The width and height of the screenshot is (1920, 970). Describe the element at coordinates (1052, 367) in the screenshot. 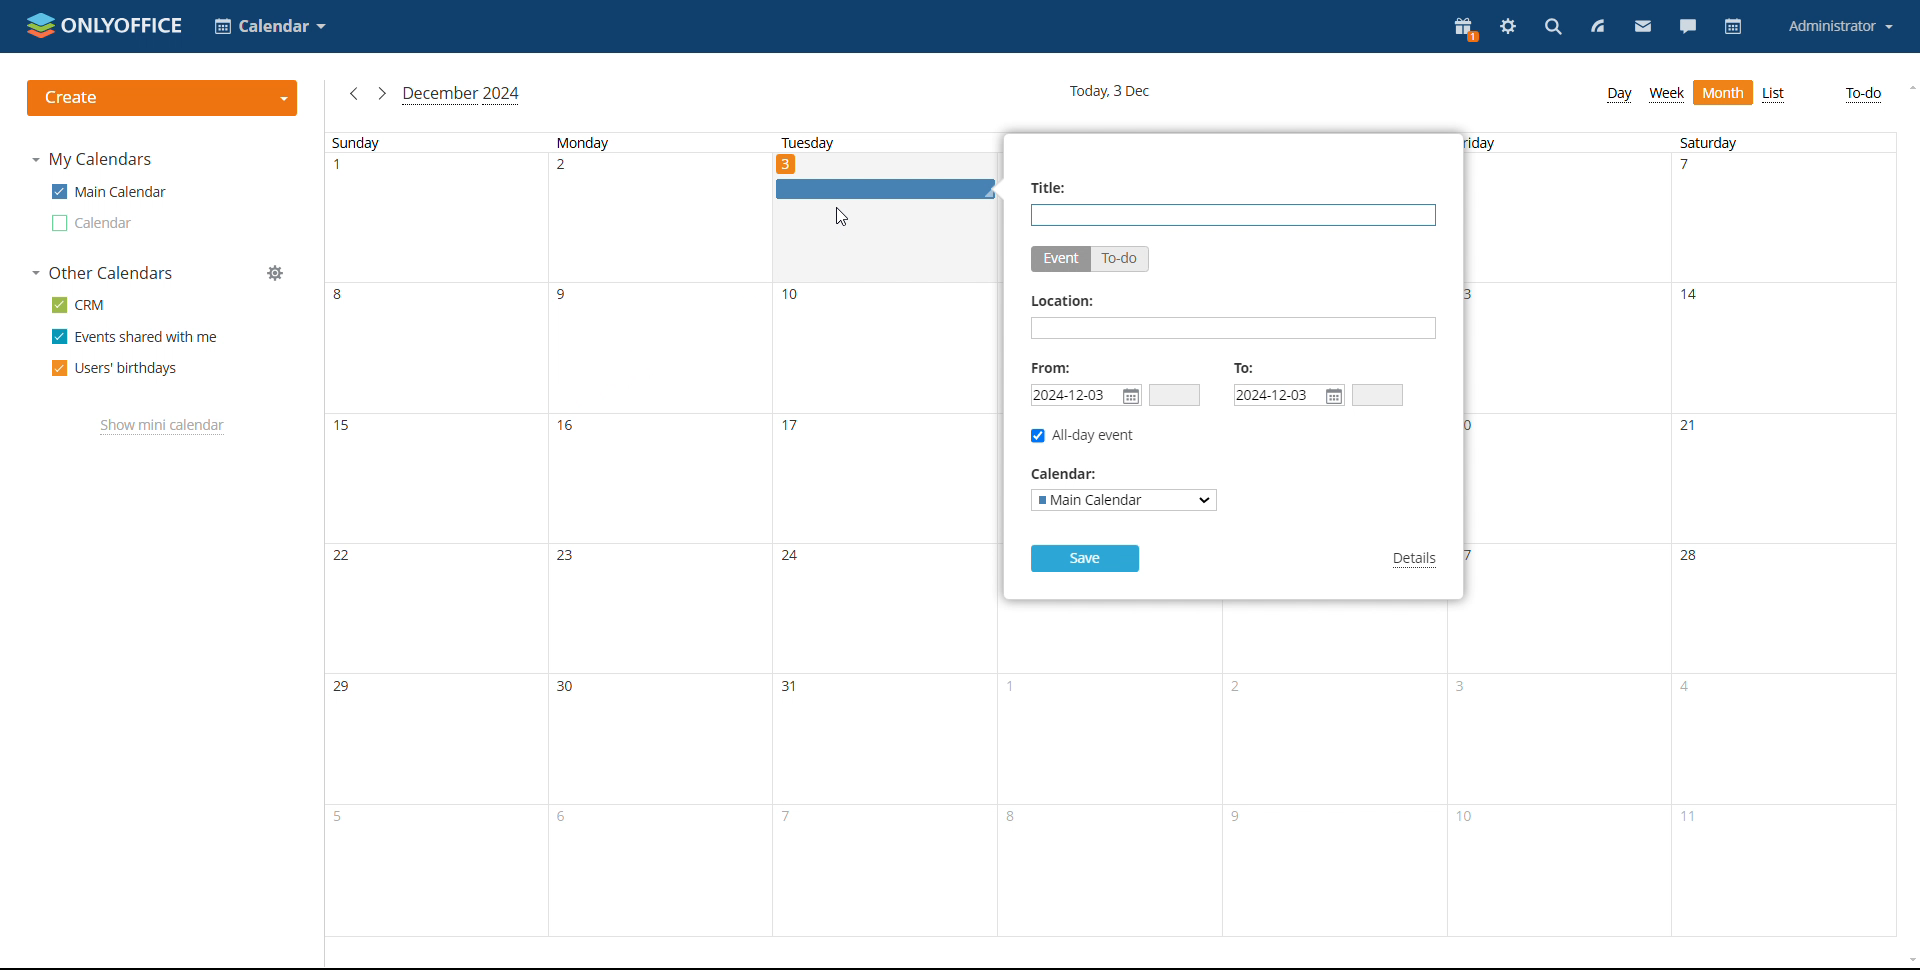

I see `from:` at that location.